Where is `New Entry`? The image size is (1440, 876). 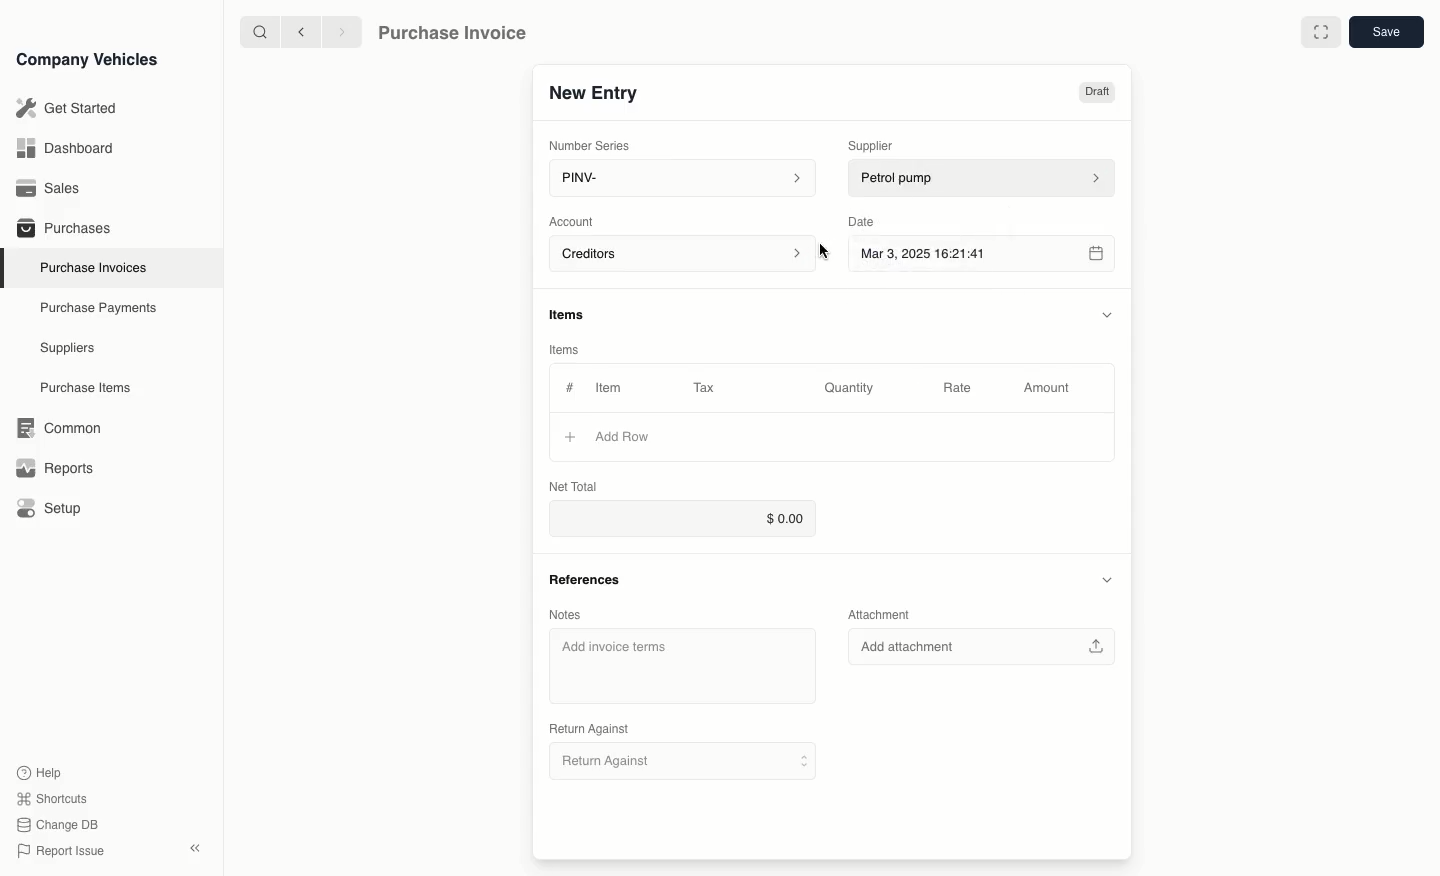 New Entry is located at coordinates (603, 91).